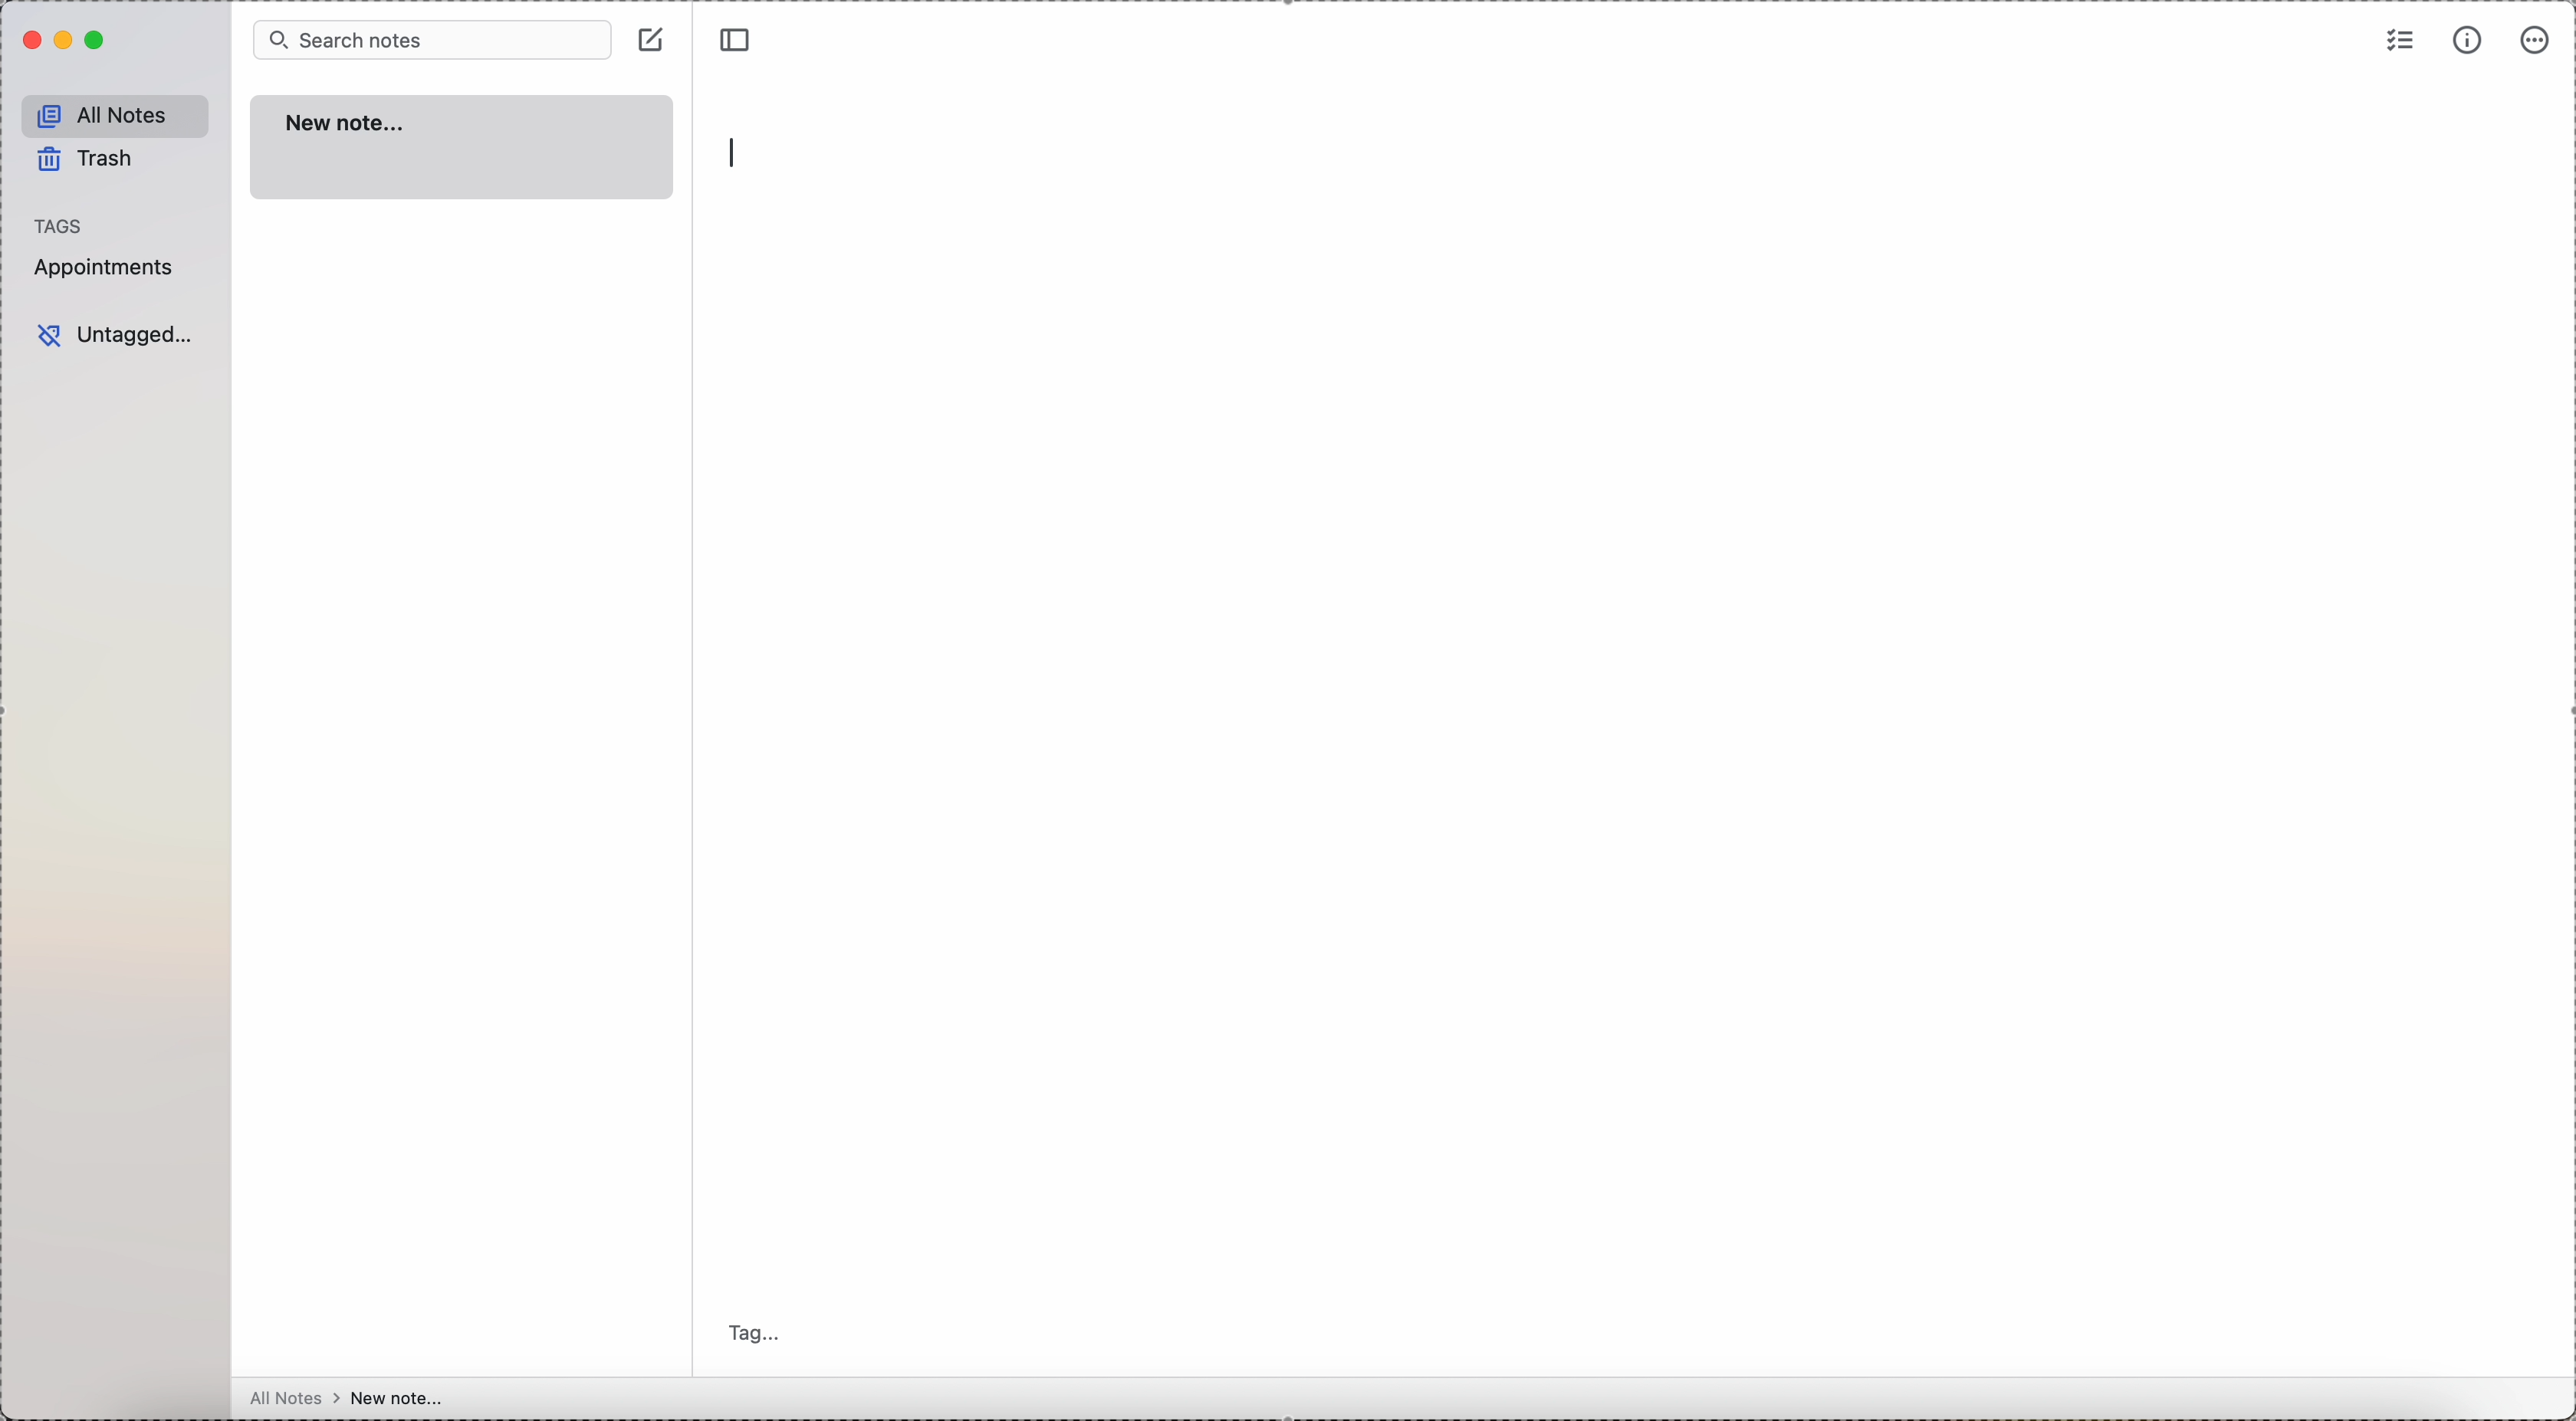 The image size is (2576, 1421). Describe the element at coordinates (108, 267) in the screenshot. I see `appointments` at that location.